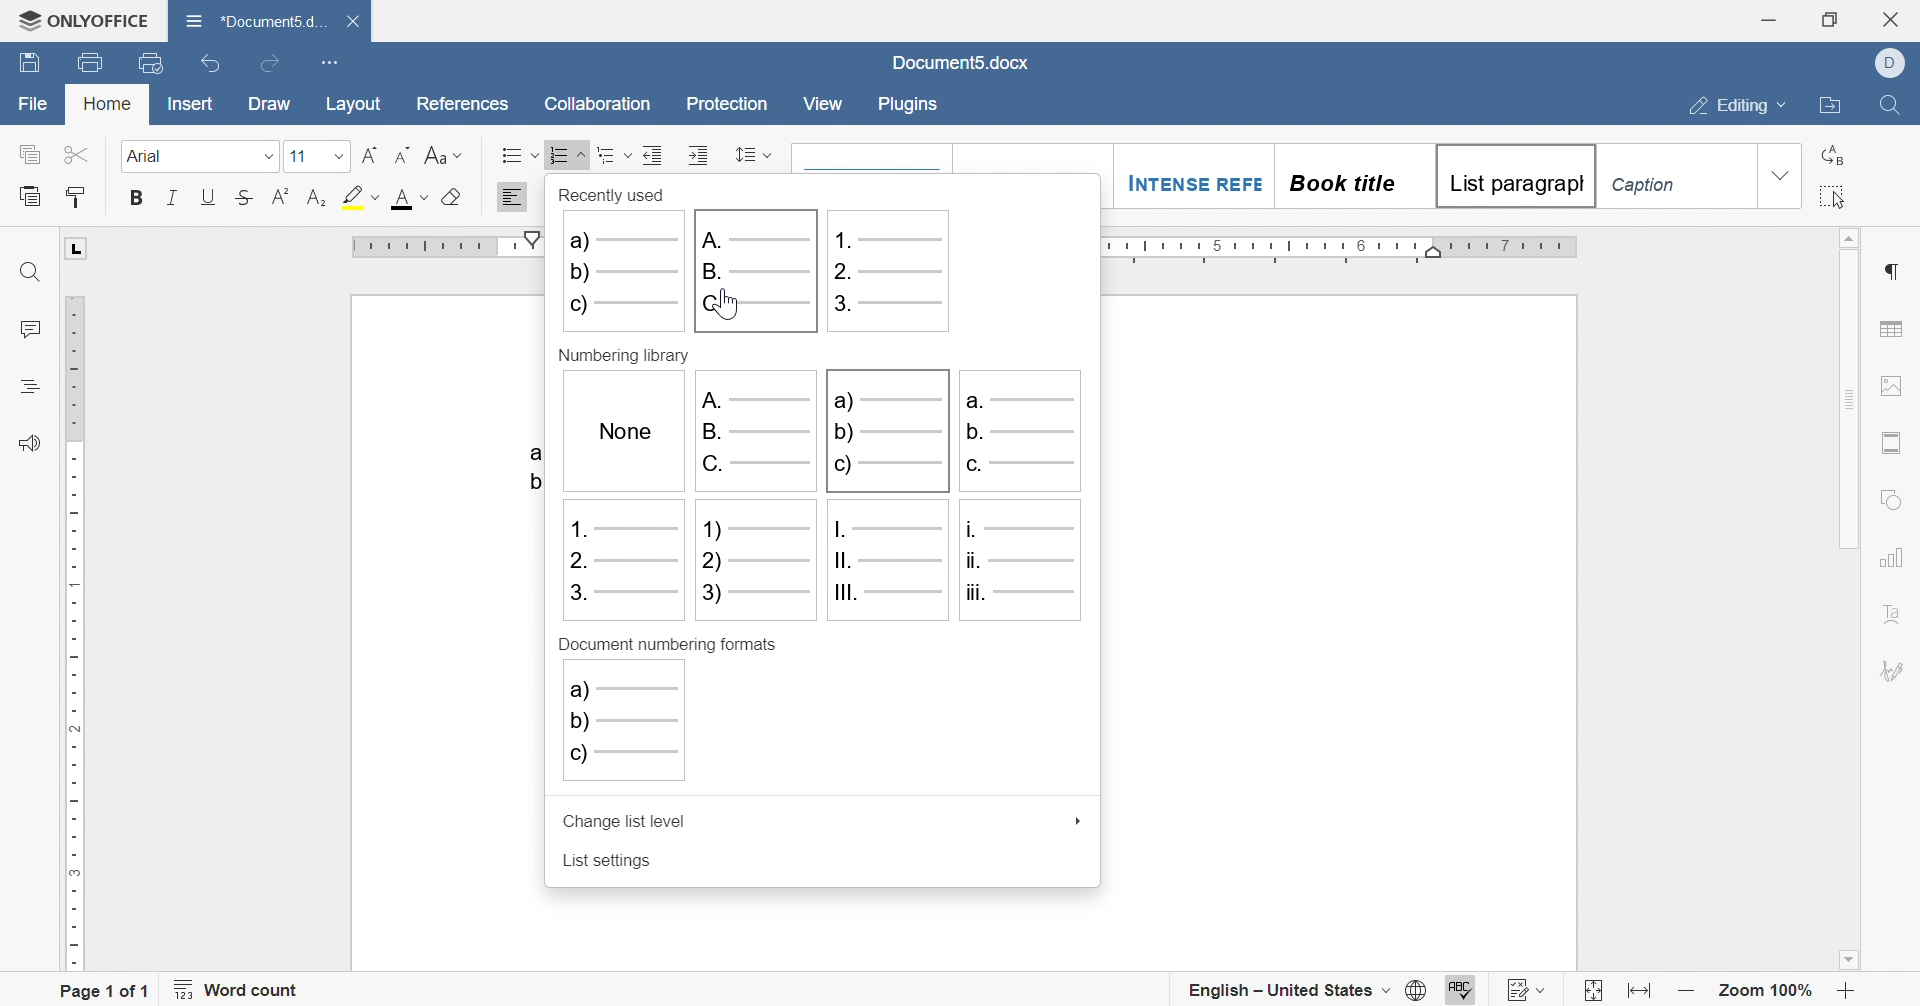 The image size is (1920, 1006). What do you see at coordinates (613, 154) in the screenshot?
I see `multilevel numbering` at bounding box center [613, 154].